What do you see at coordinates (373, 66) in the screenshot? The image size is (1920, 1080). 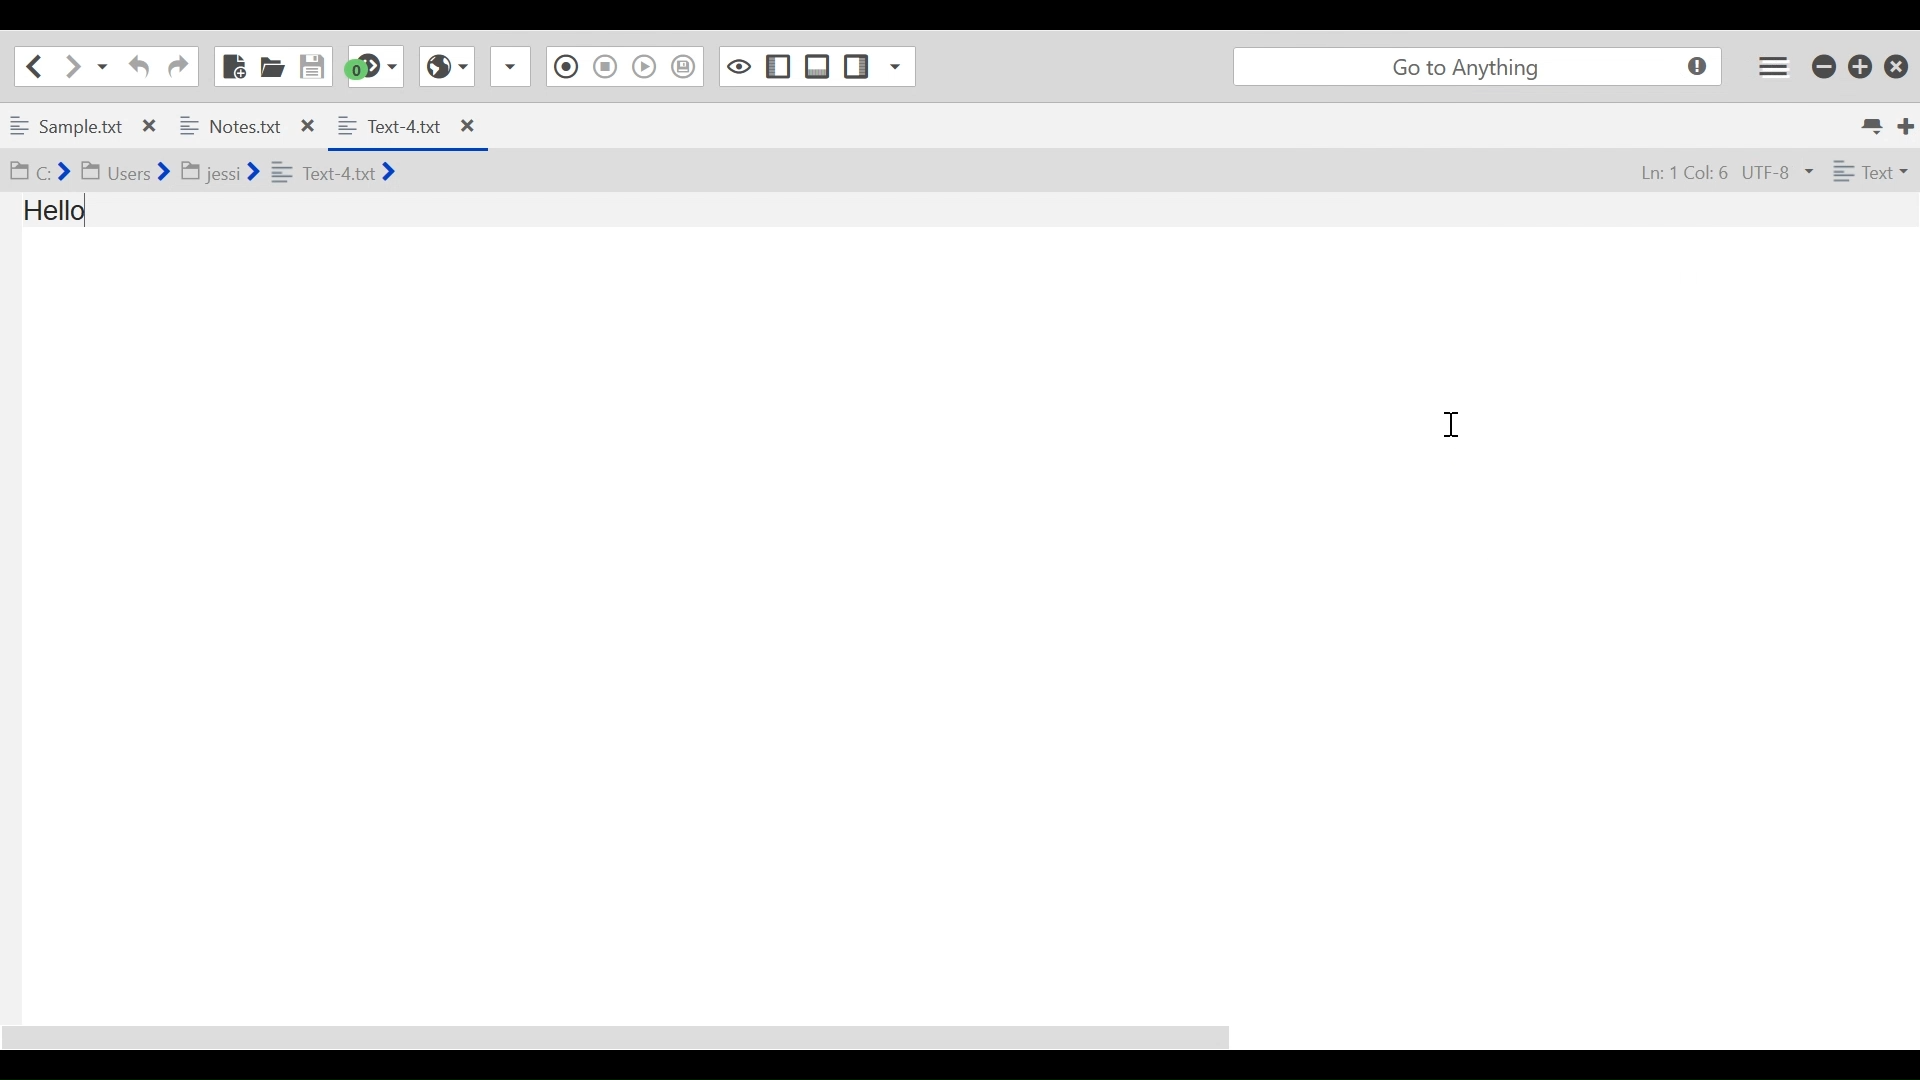 I see `Jump to the next syntax checking result` at bounding box center [373, 66].